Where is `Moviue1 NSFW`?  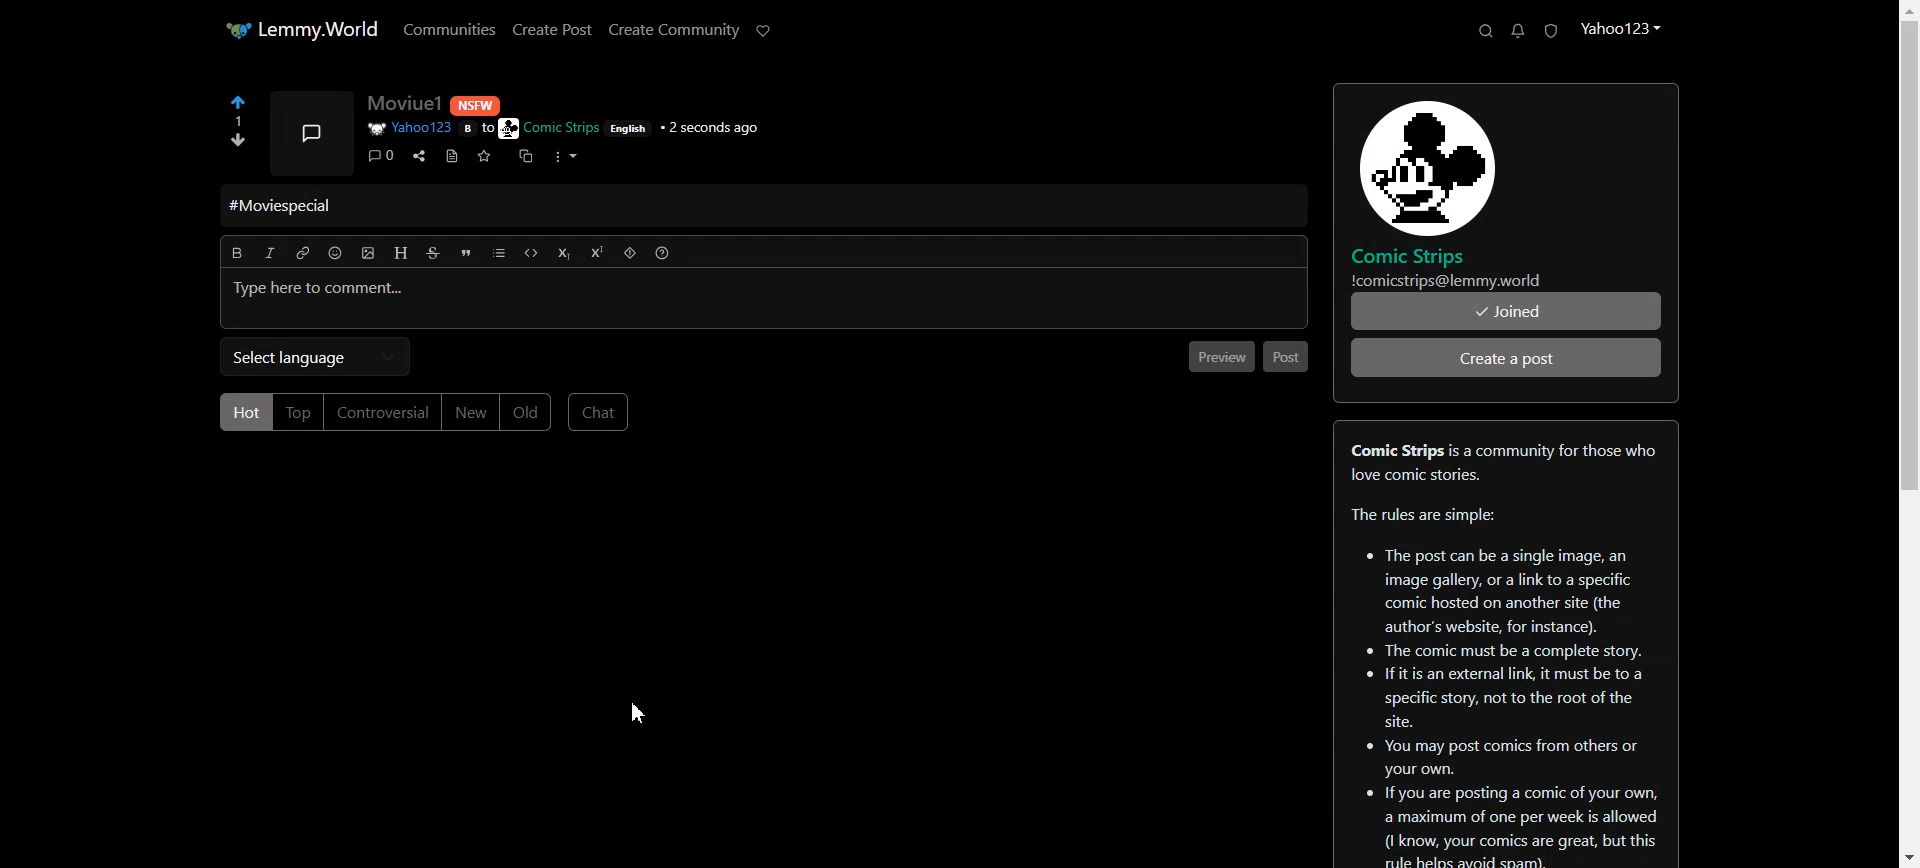 Moviue1 NSFW is located at coordinates (458, 103).